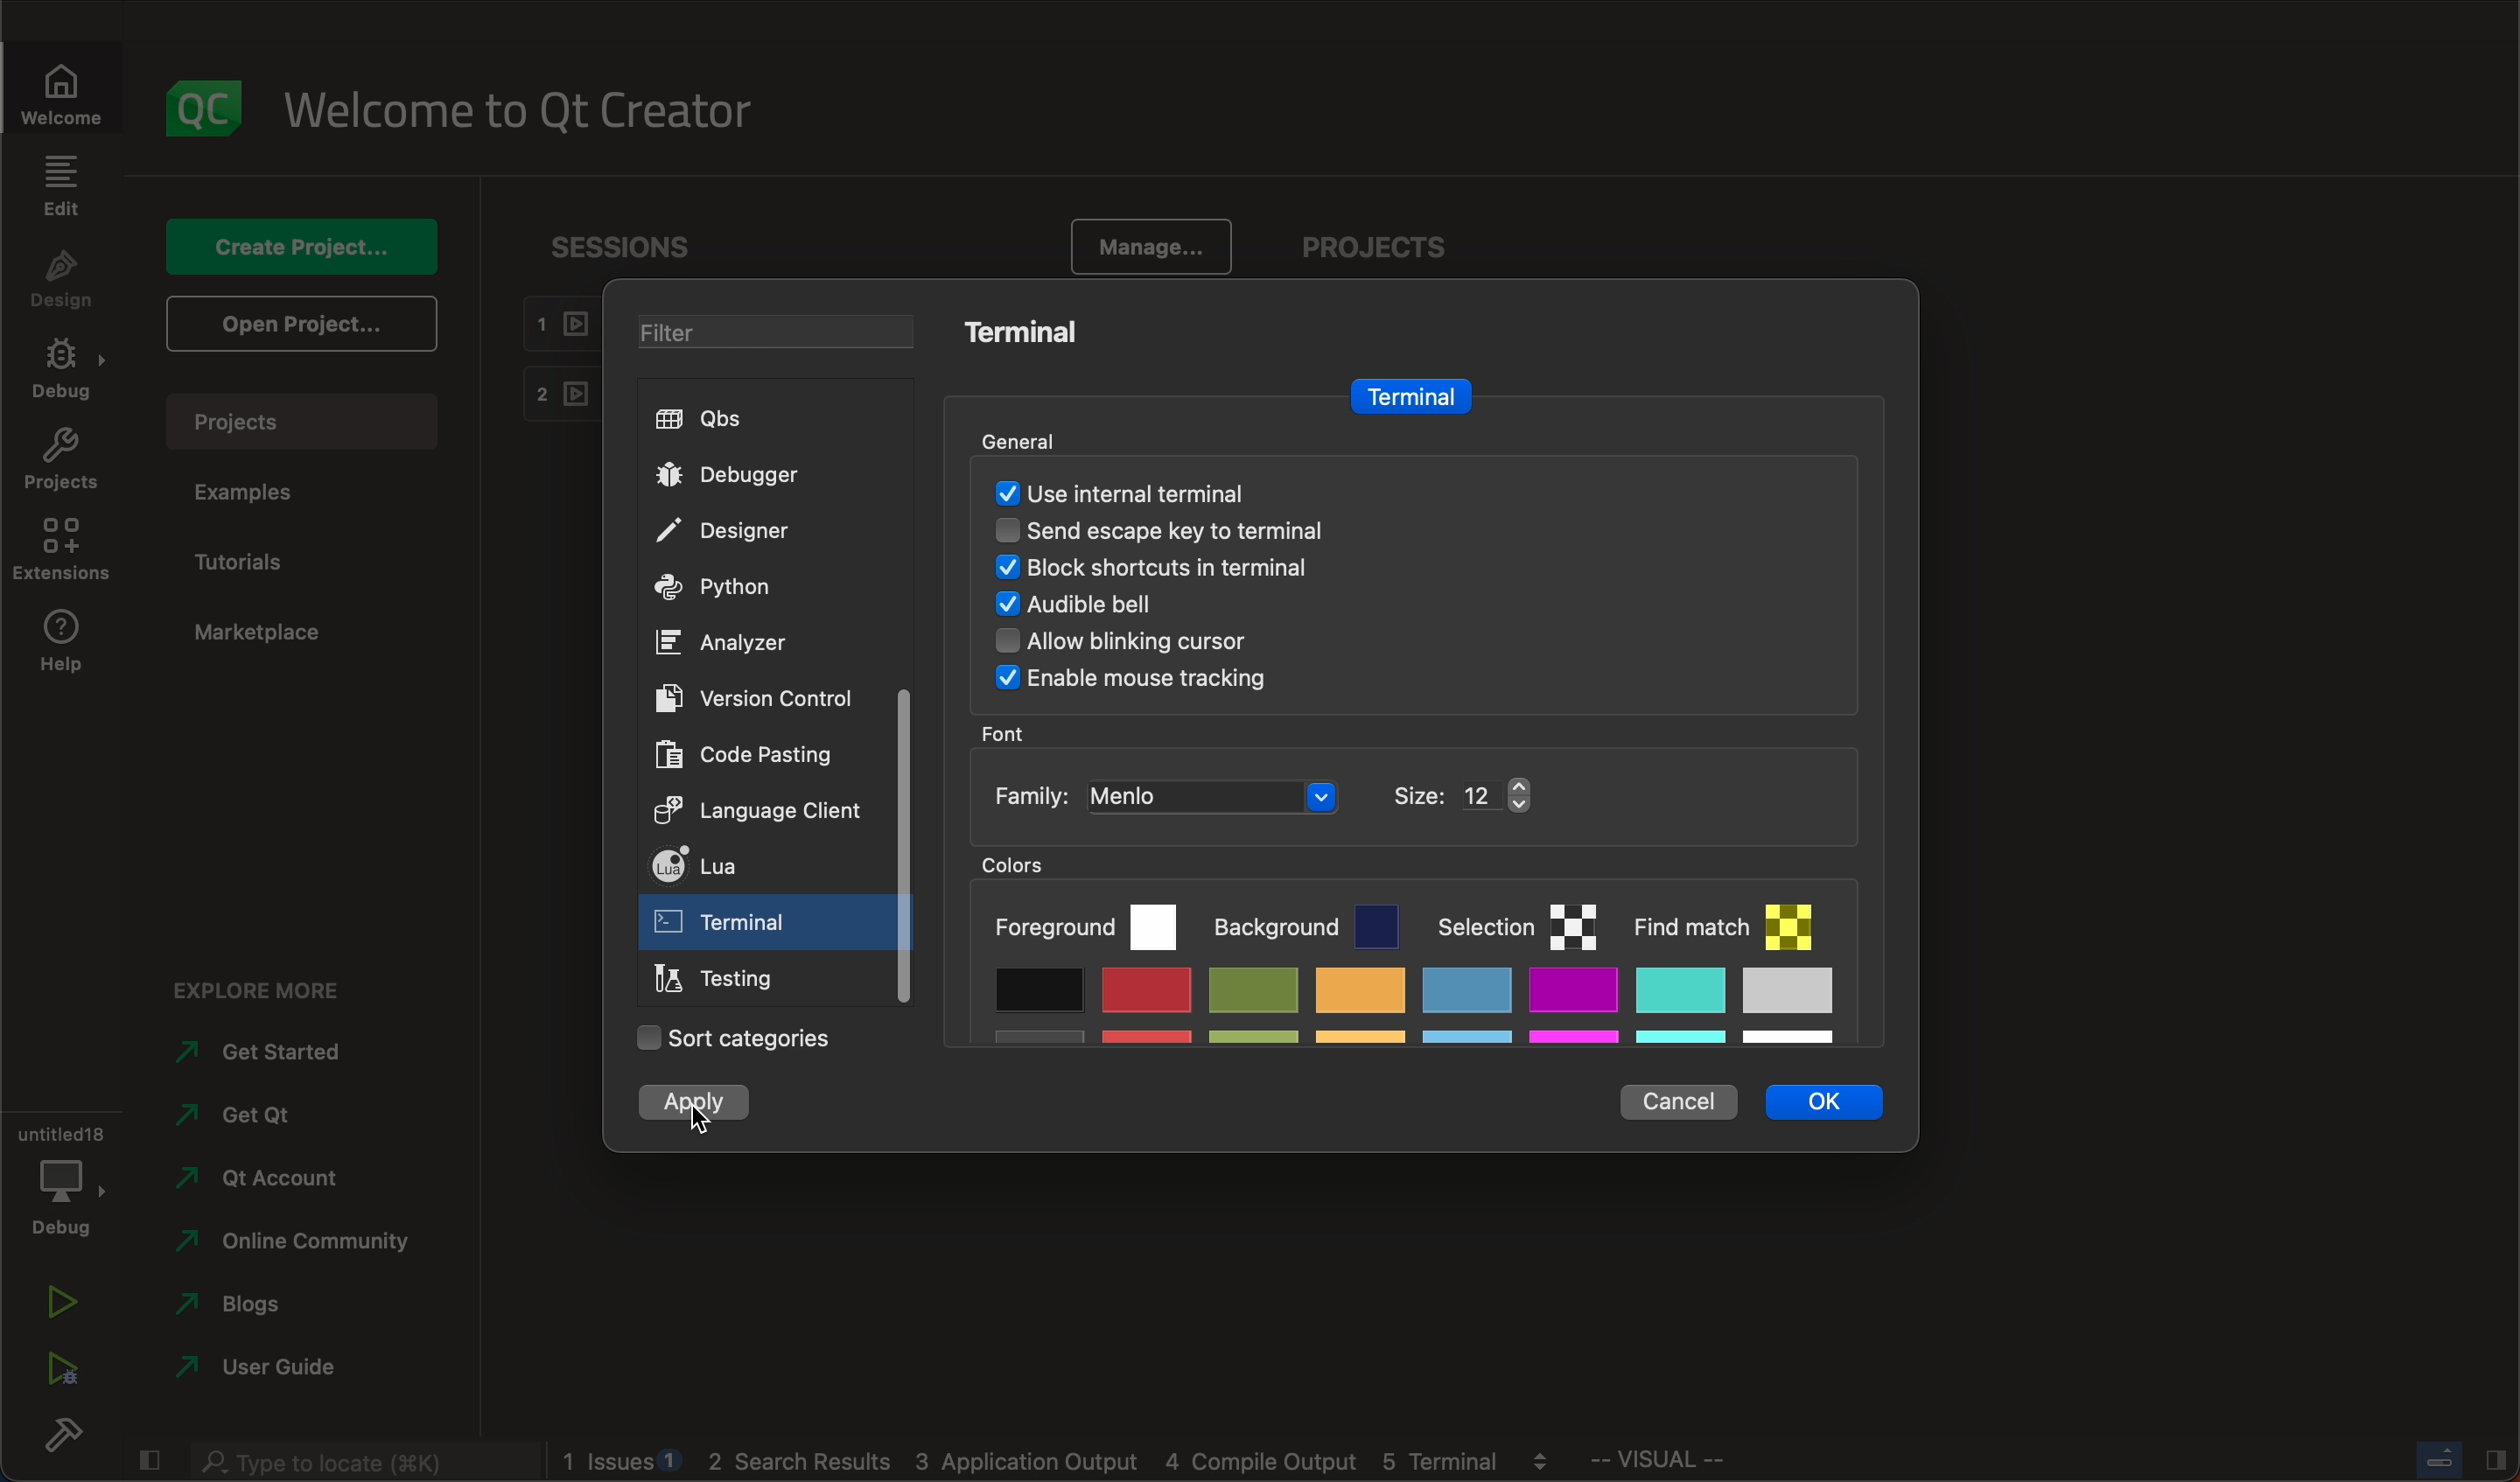 This screenshot has width=2520, height=1482. Describe the element at coordinates (67, 279) in the screenshot. I see `design` at that location.